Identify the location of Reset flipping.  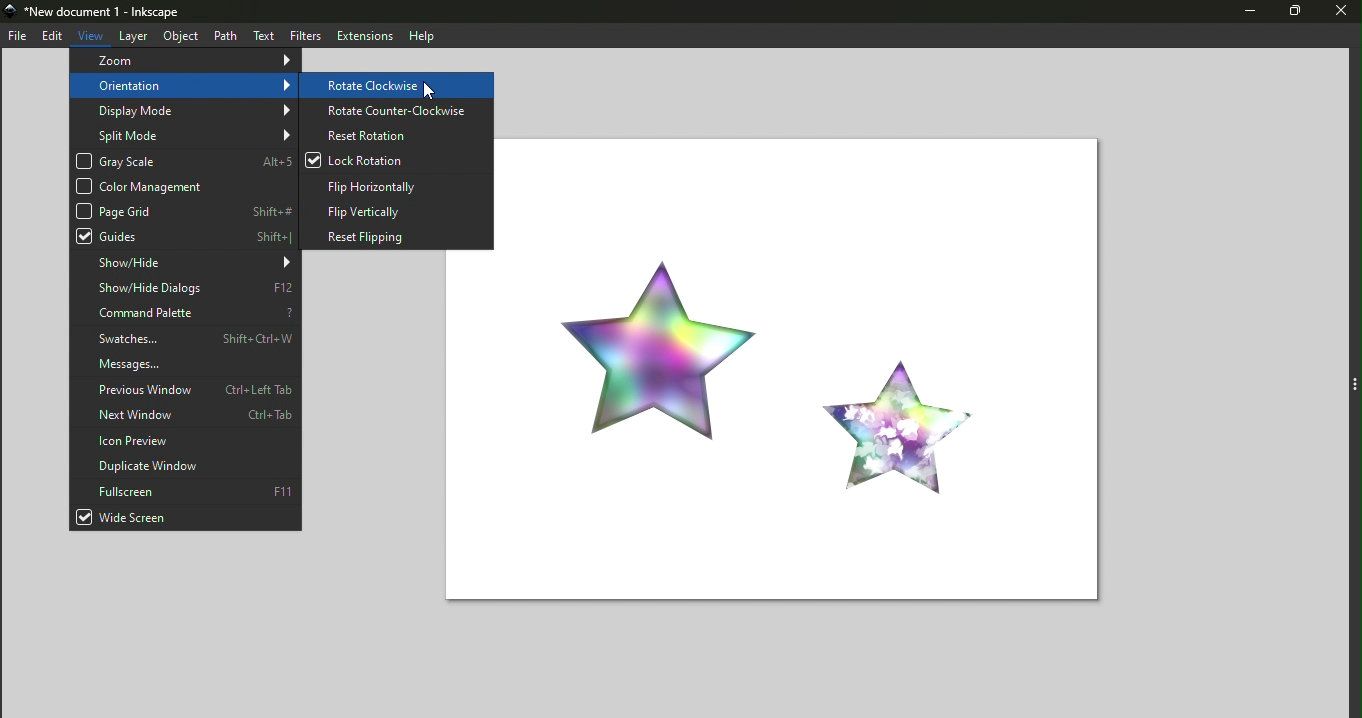
(395, 235).